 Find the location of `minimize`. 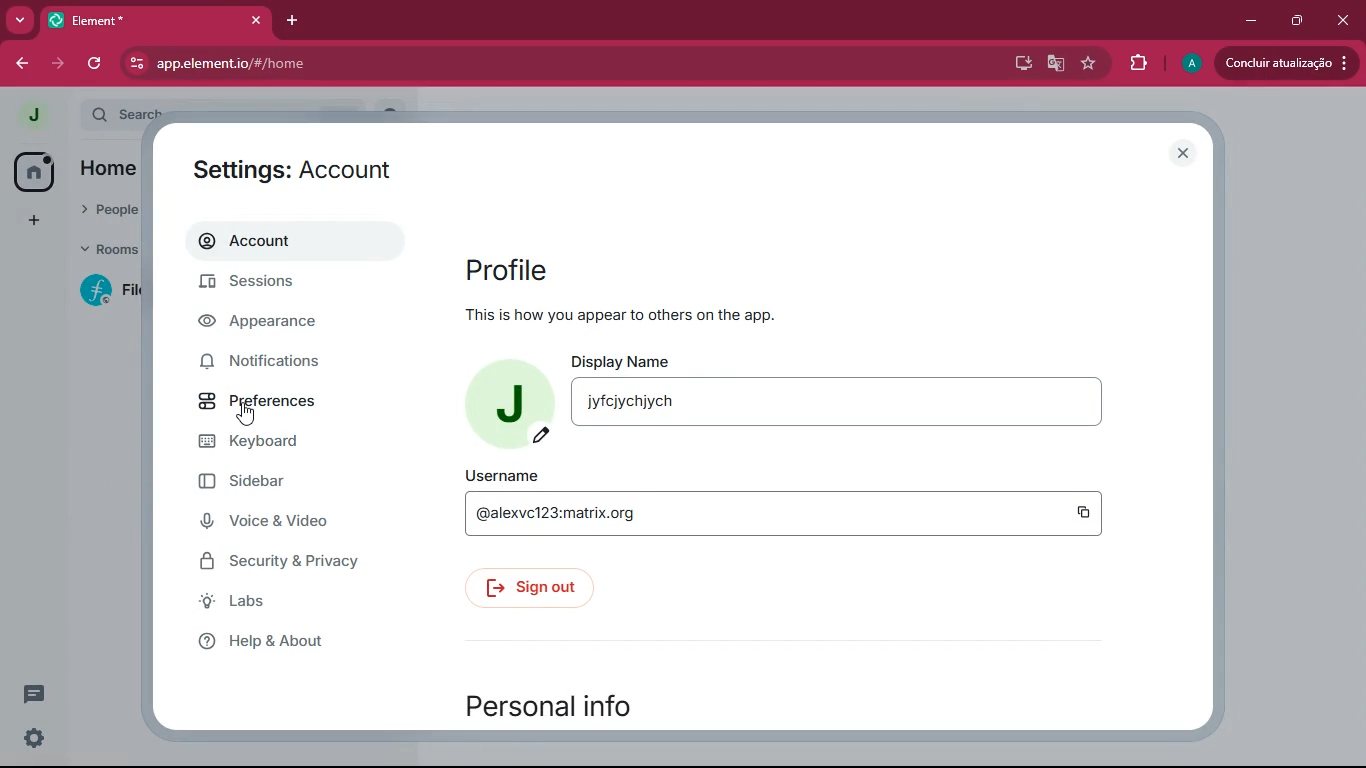

minimize is located at coordinates (1247, 19).